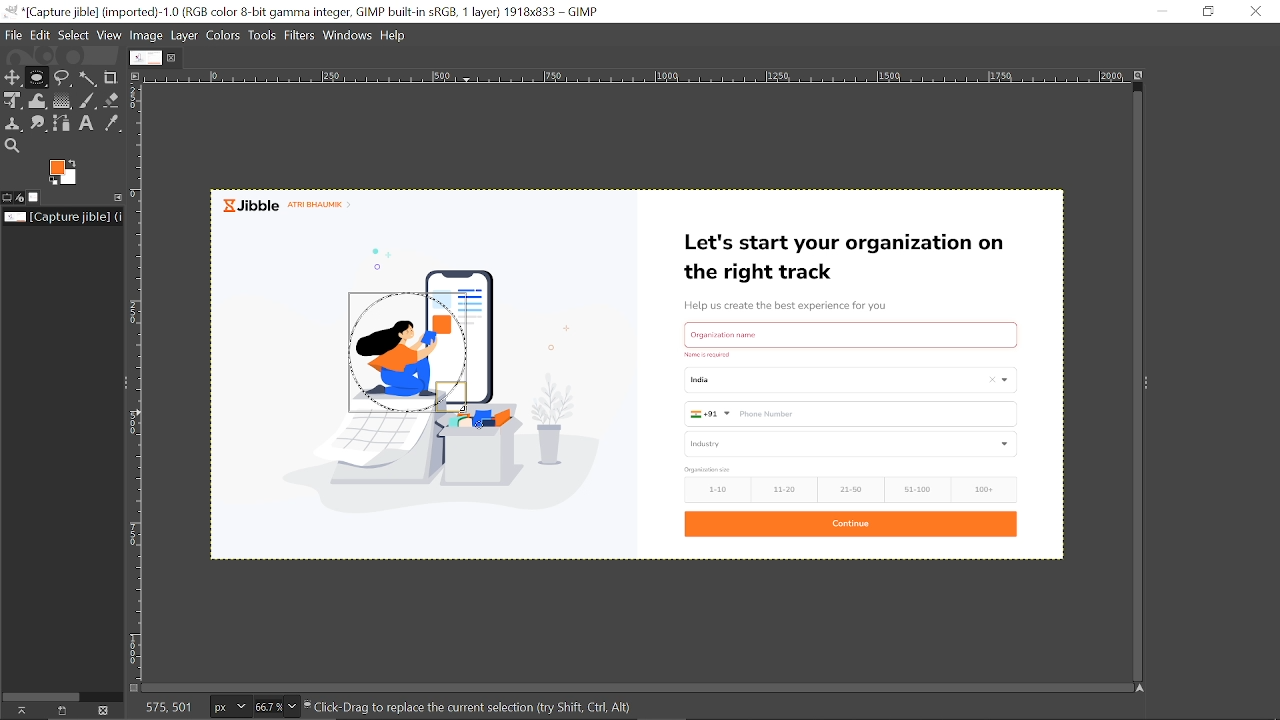  What do you see at coordinates (38, 100) in the screenshot?
I see `Wrap tool` at bounding box center [38, 100].